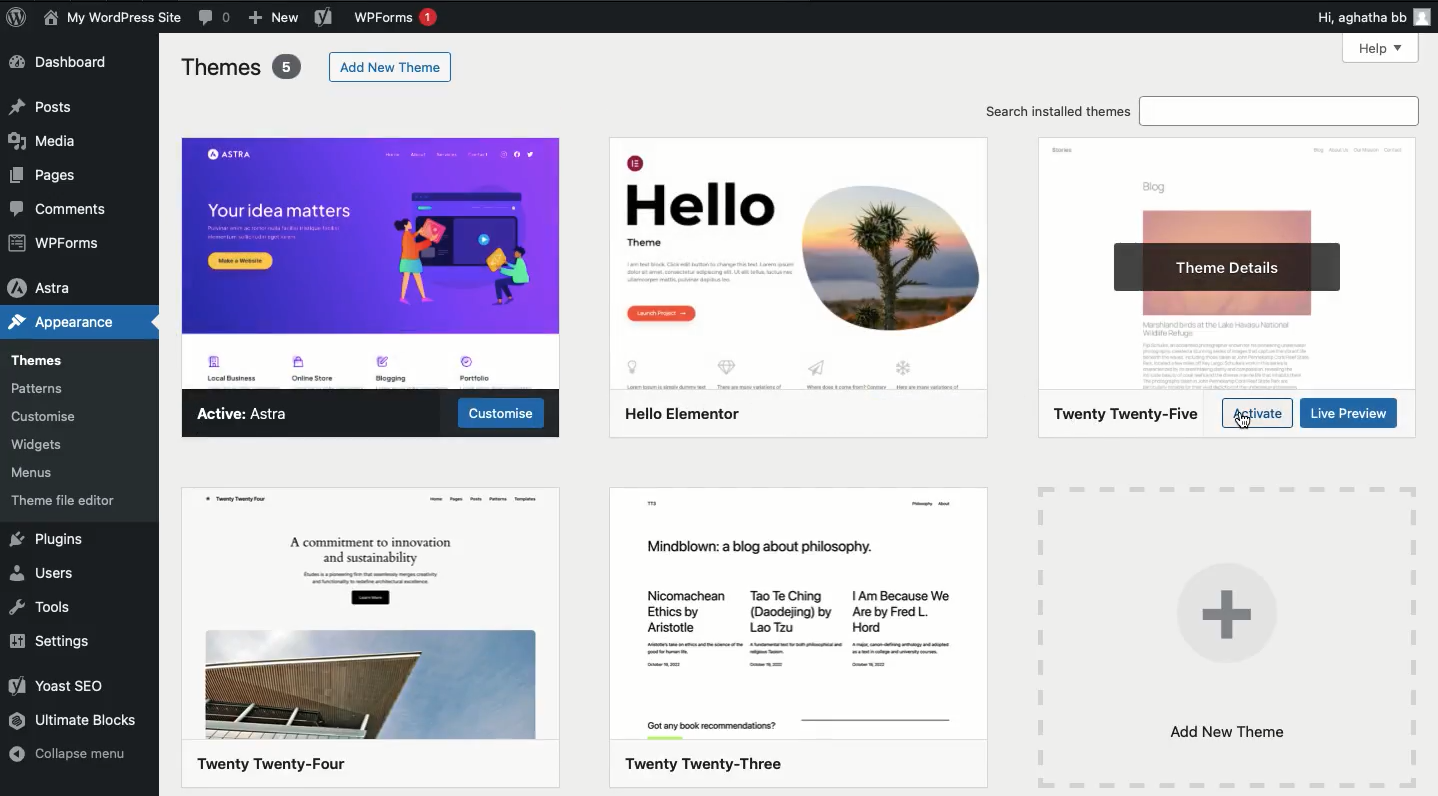 This screenshot has height=796, width=1438. I want to click on 2025, so click(1128, 414).